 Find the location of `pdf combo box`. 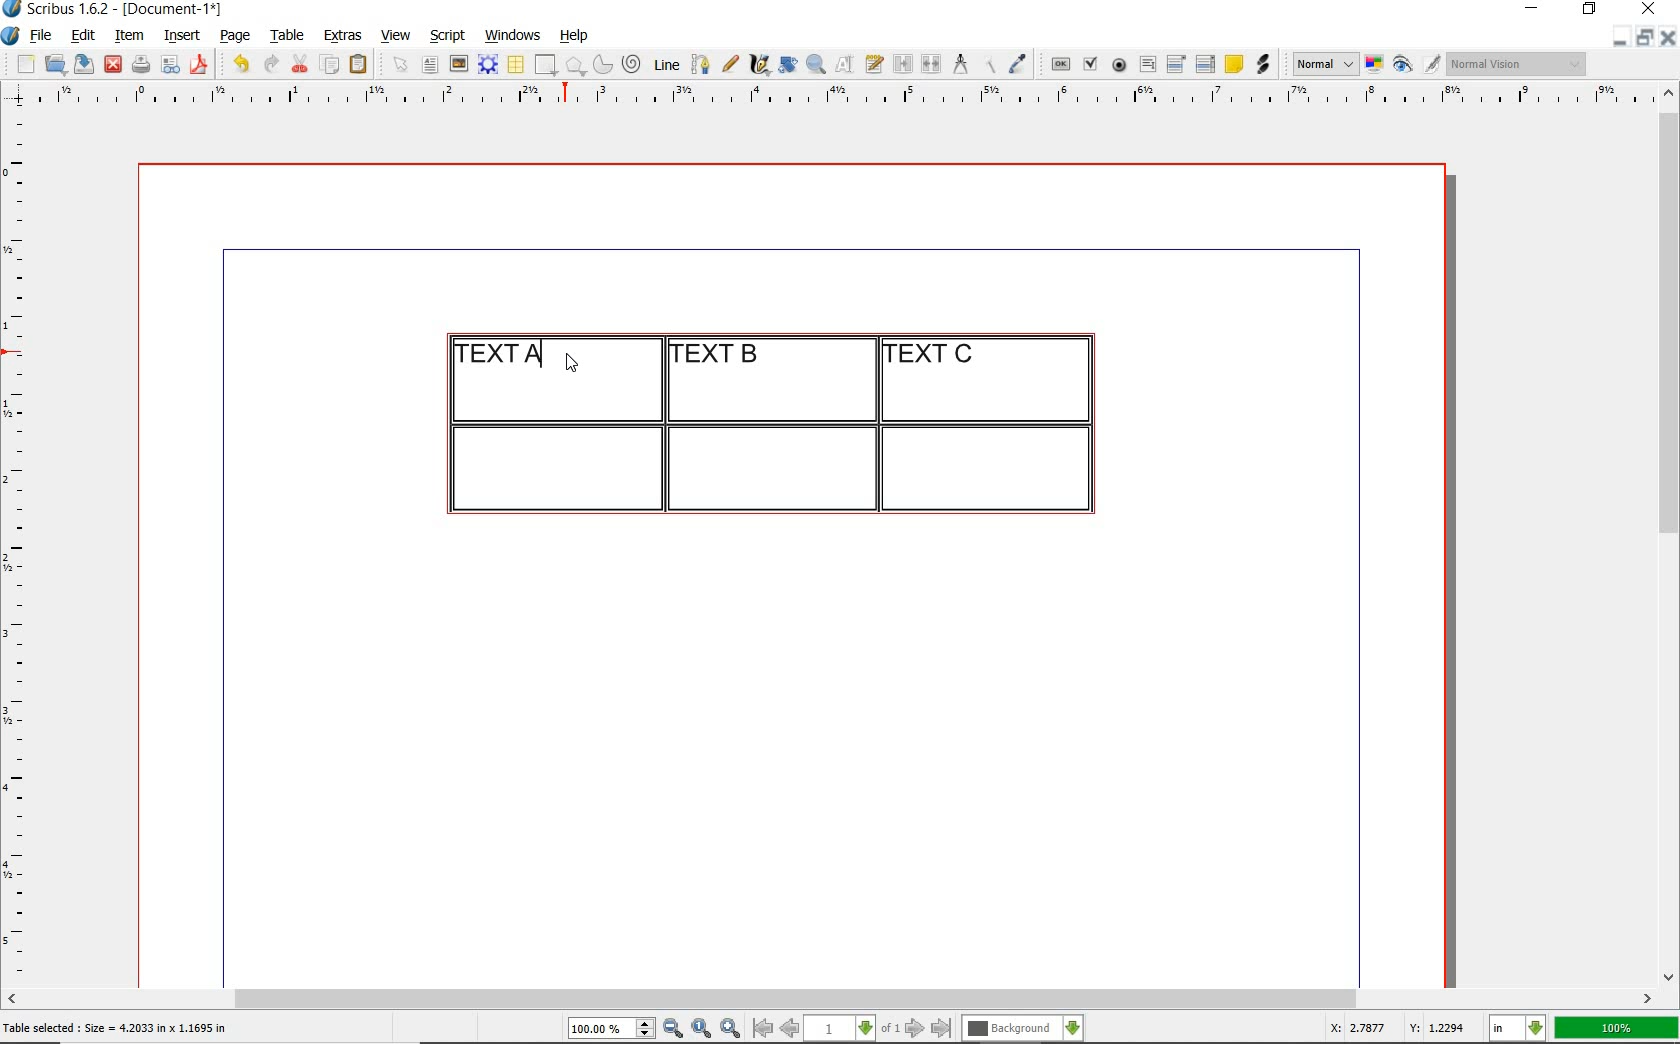

pdf combo box is located at coordinates (1177, 63).